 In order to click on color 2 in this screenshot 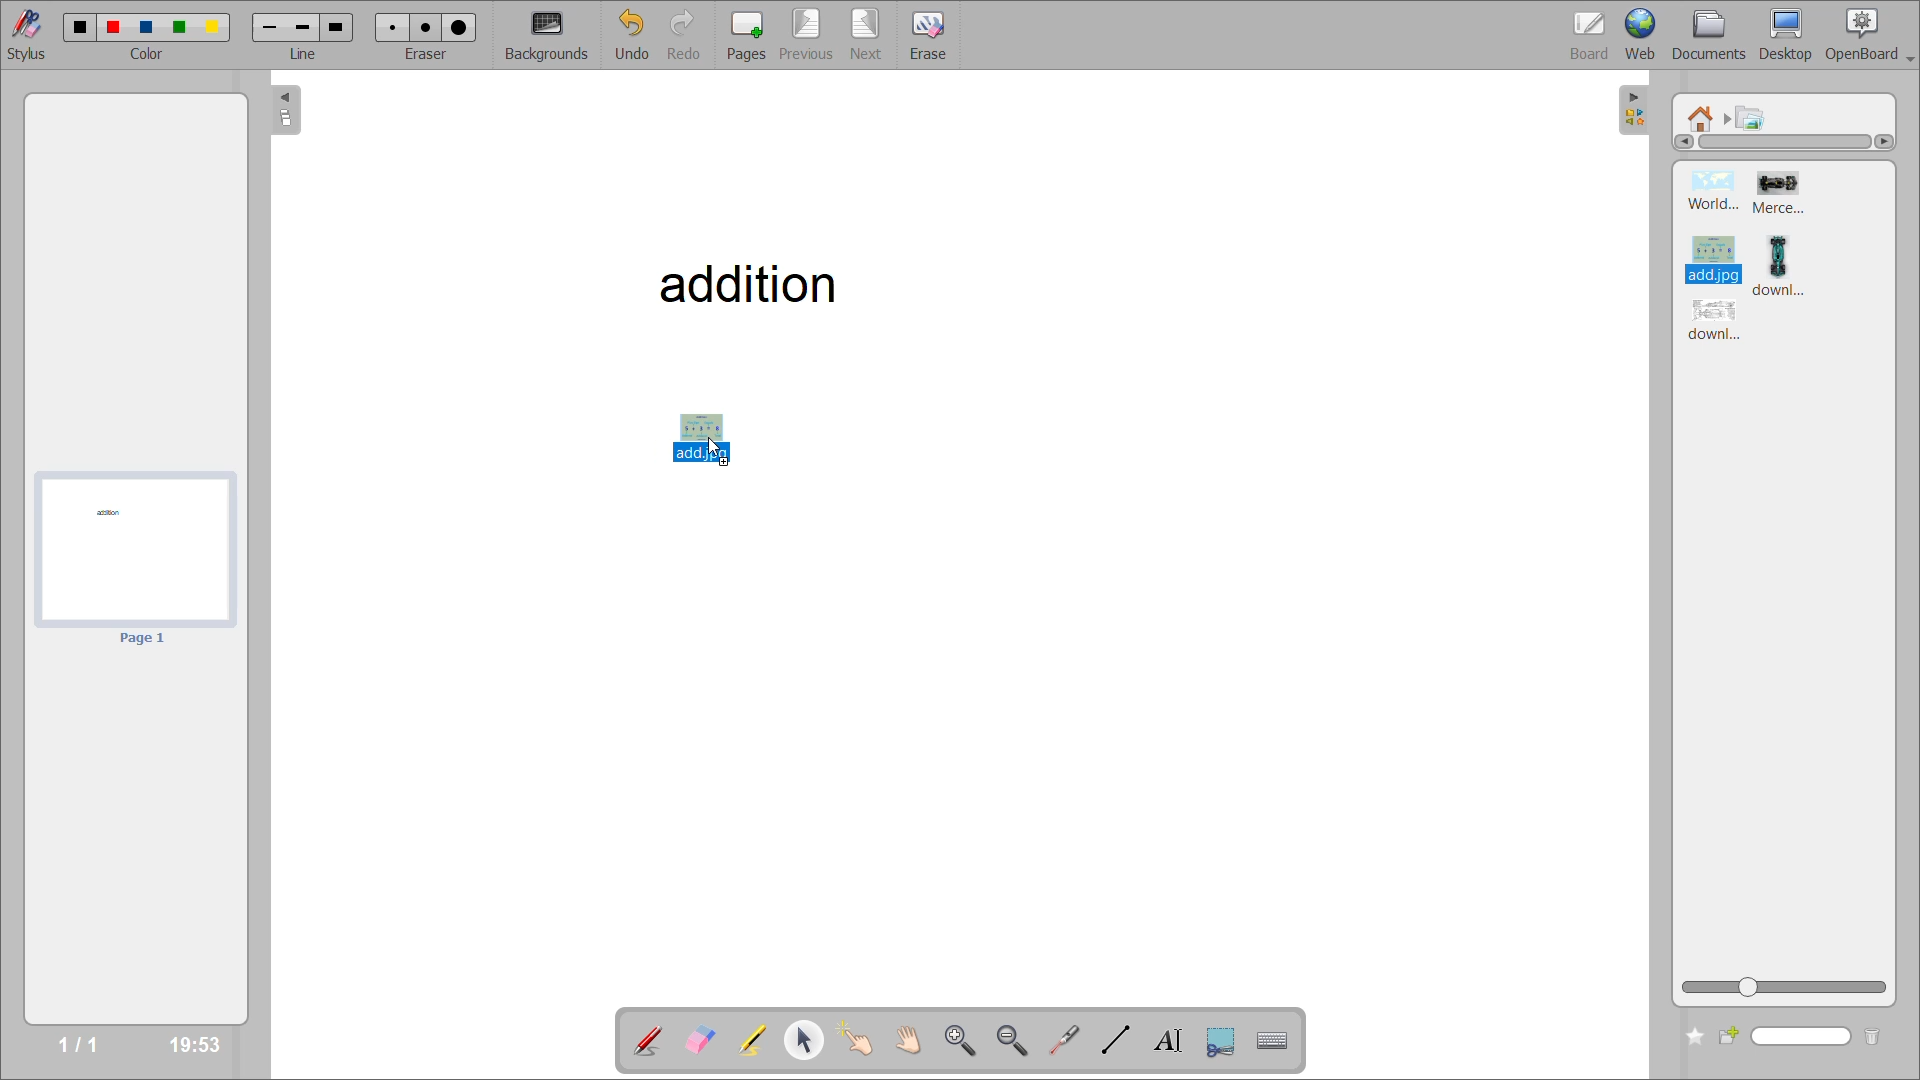, I will do `click(115, 29)`.